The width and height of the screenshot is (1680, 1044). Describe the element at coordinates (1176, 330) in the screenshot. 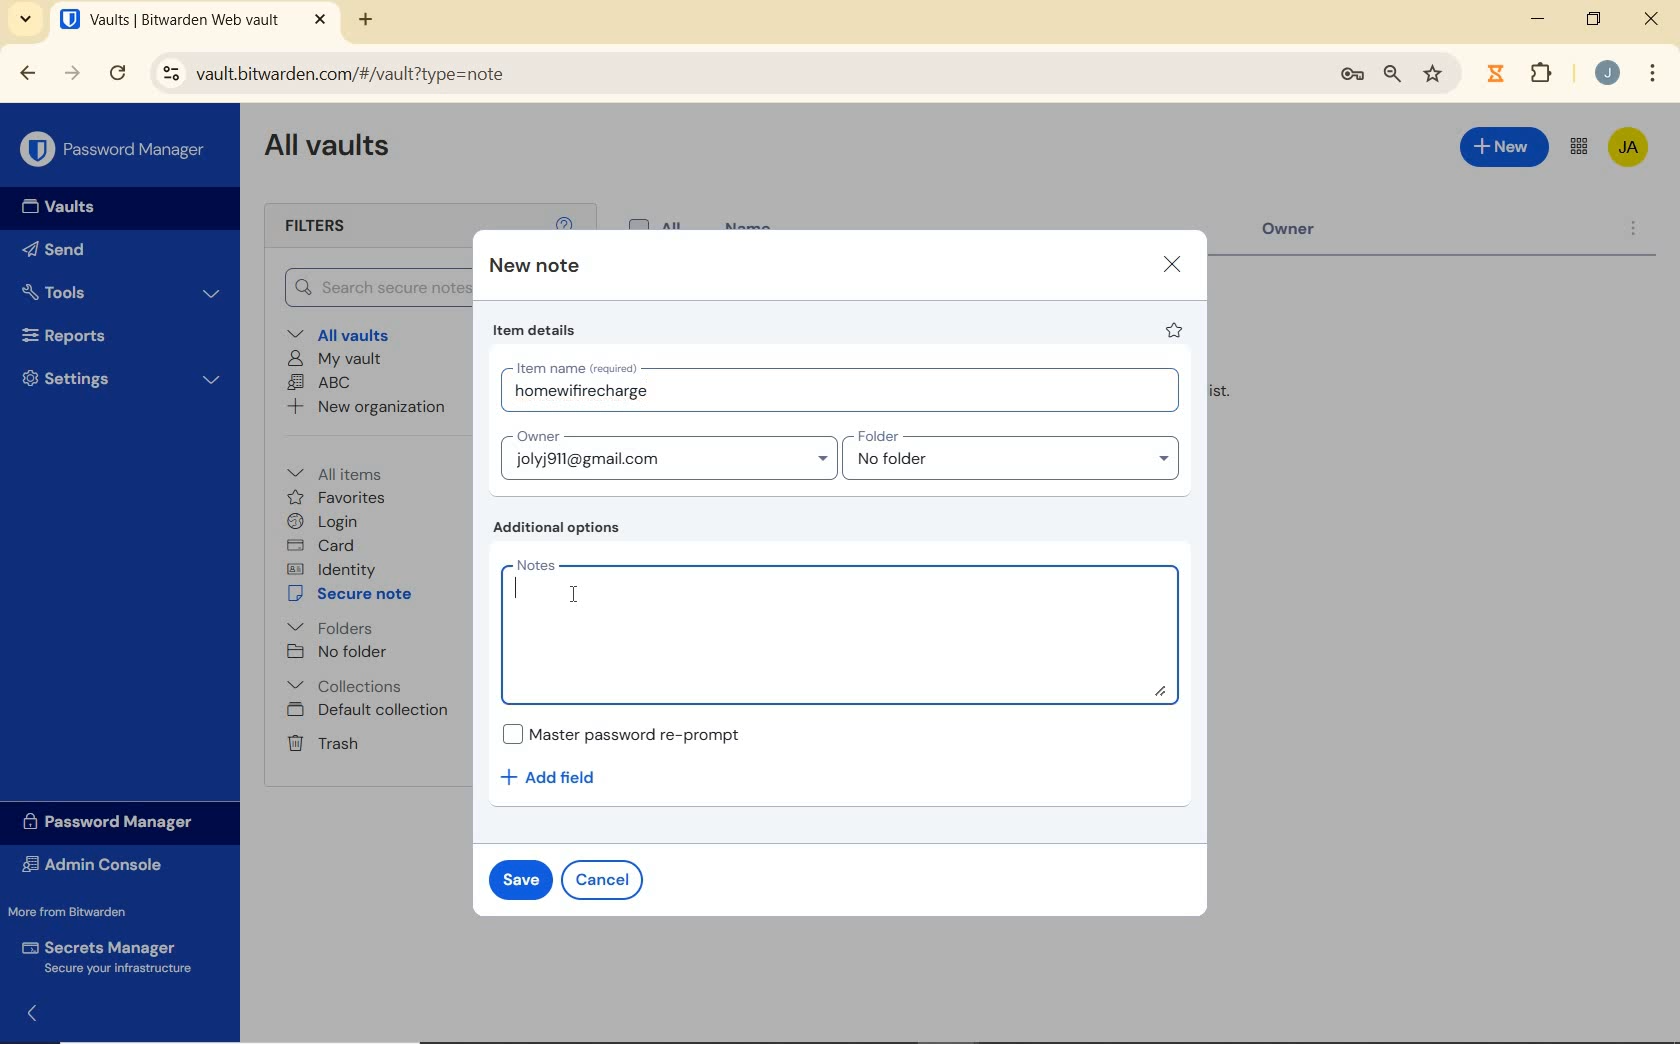

I see `favorite` at that location.